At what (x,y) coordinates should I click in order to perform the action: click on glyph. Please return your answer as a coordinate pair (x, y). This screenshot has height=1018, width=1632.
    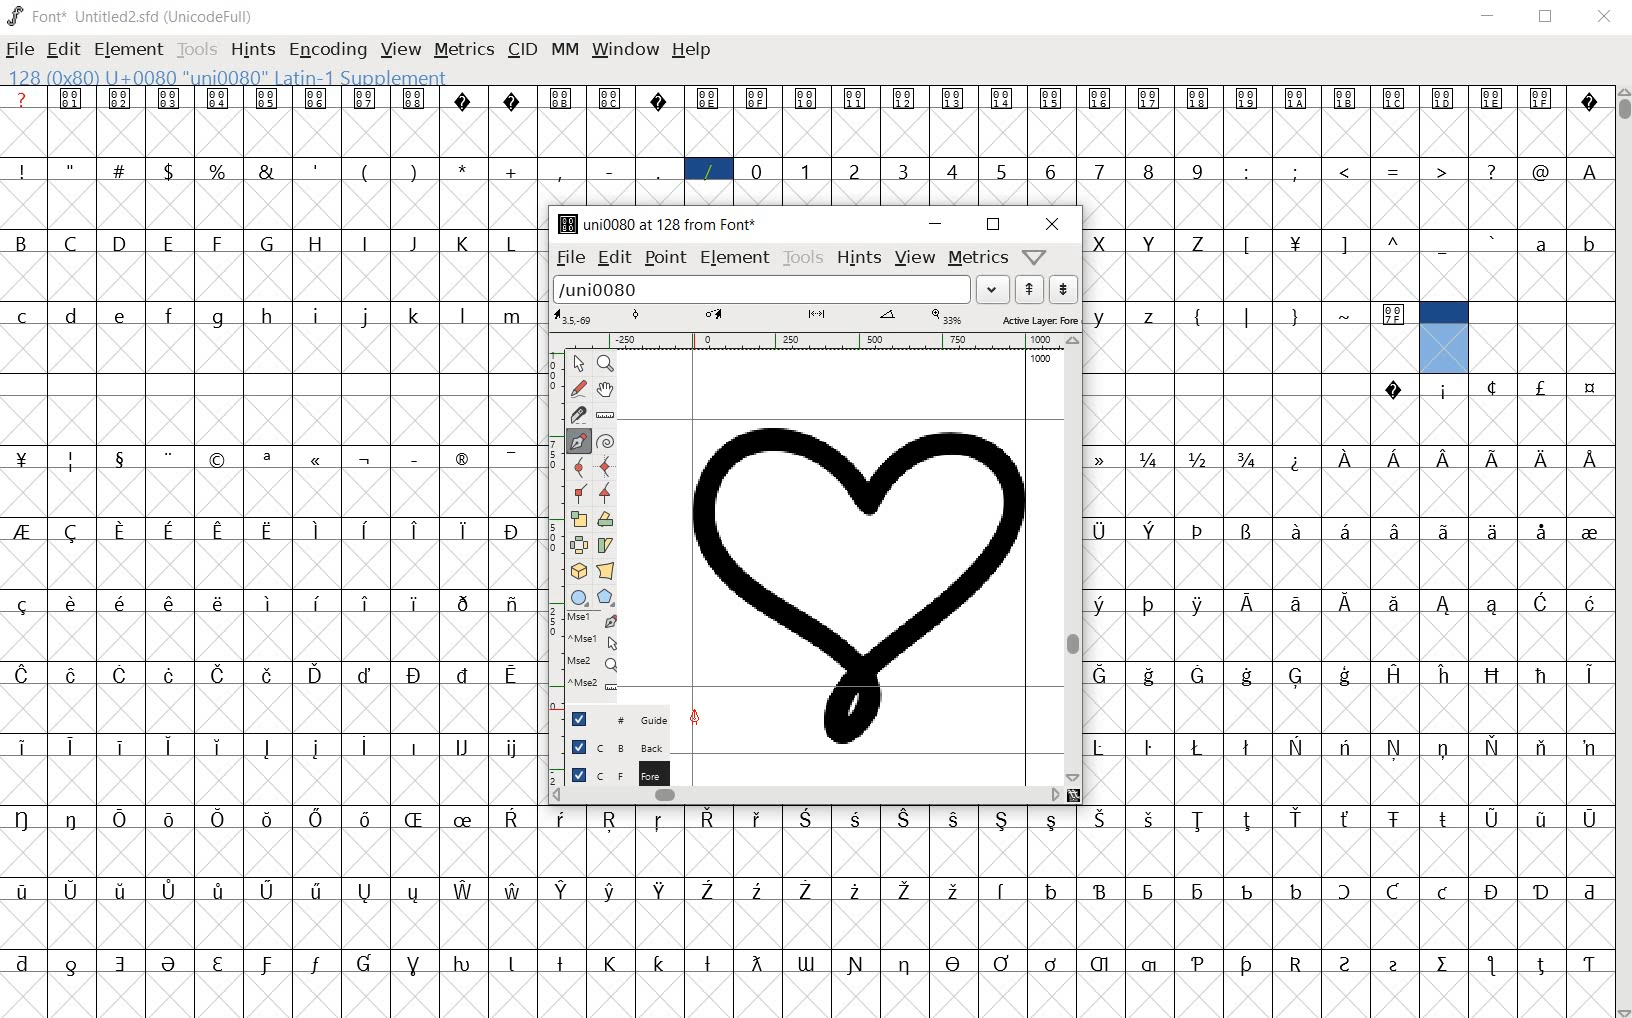
    Looking at the image, I should click on (219, 603).